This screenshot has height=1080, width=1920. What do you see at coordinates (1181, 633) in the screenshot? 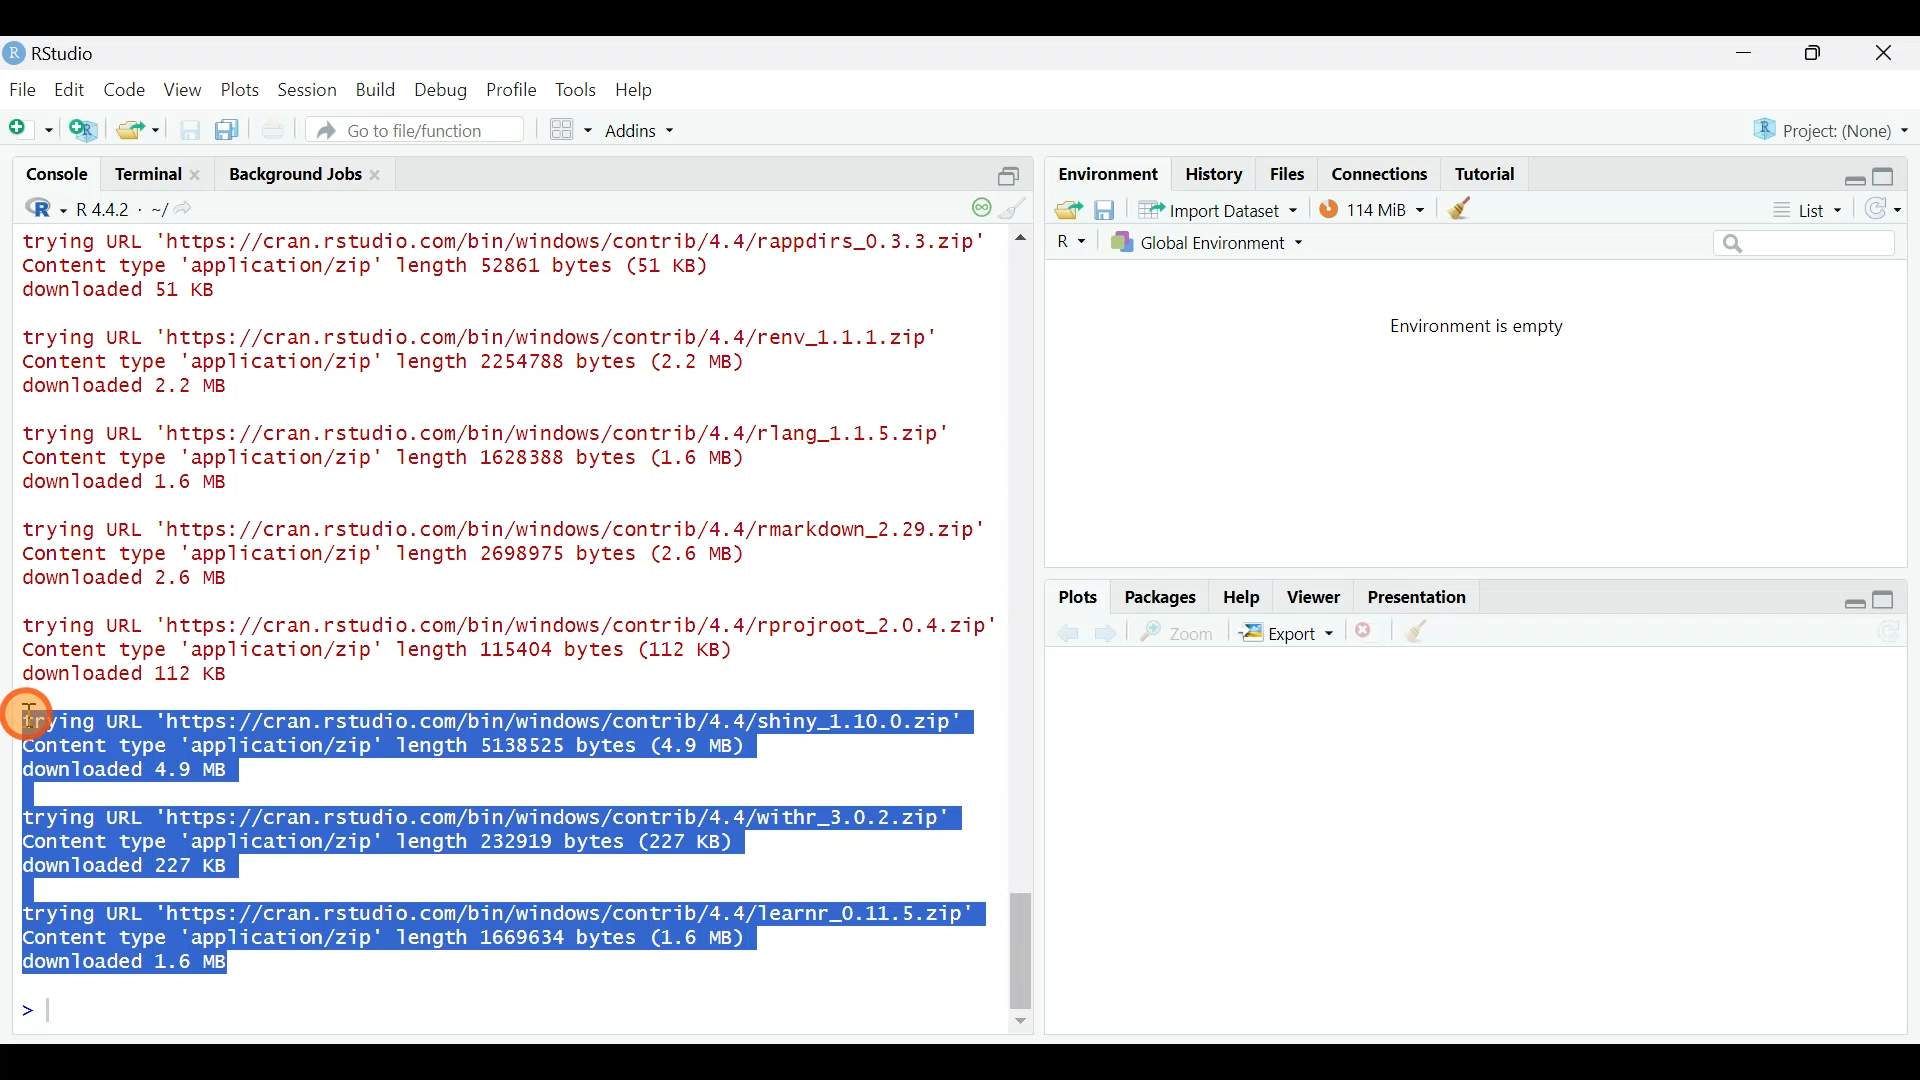
I see `zoom` at bounding box center [1181, 633].